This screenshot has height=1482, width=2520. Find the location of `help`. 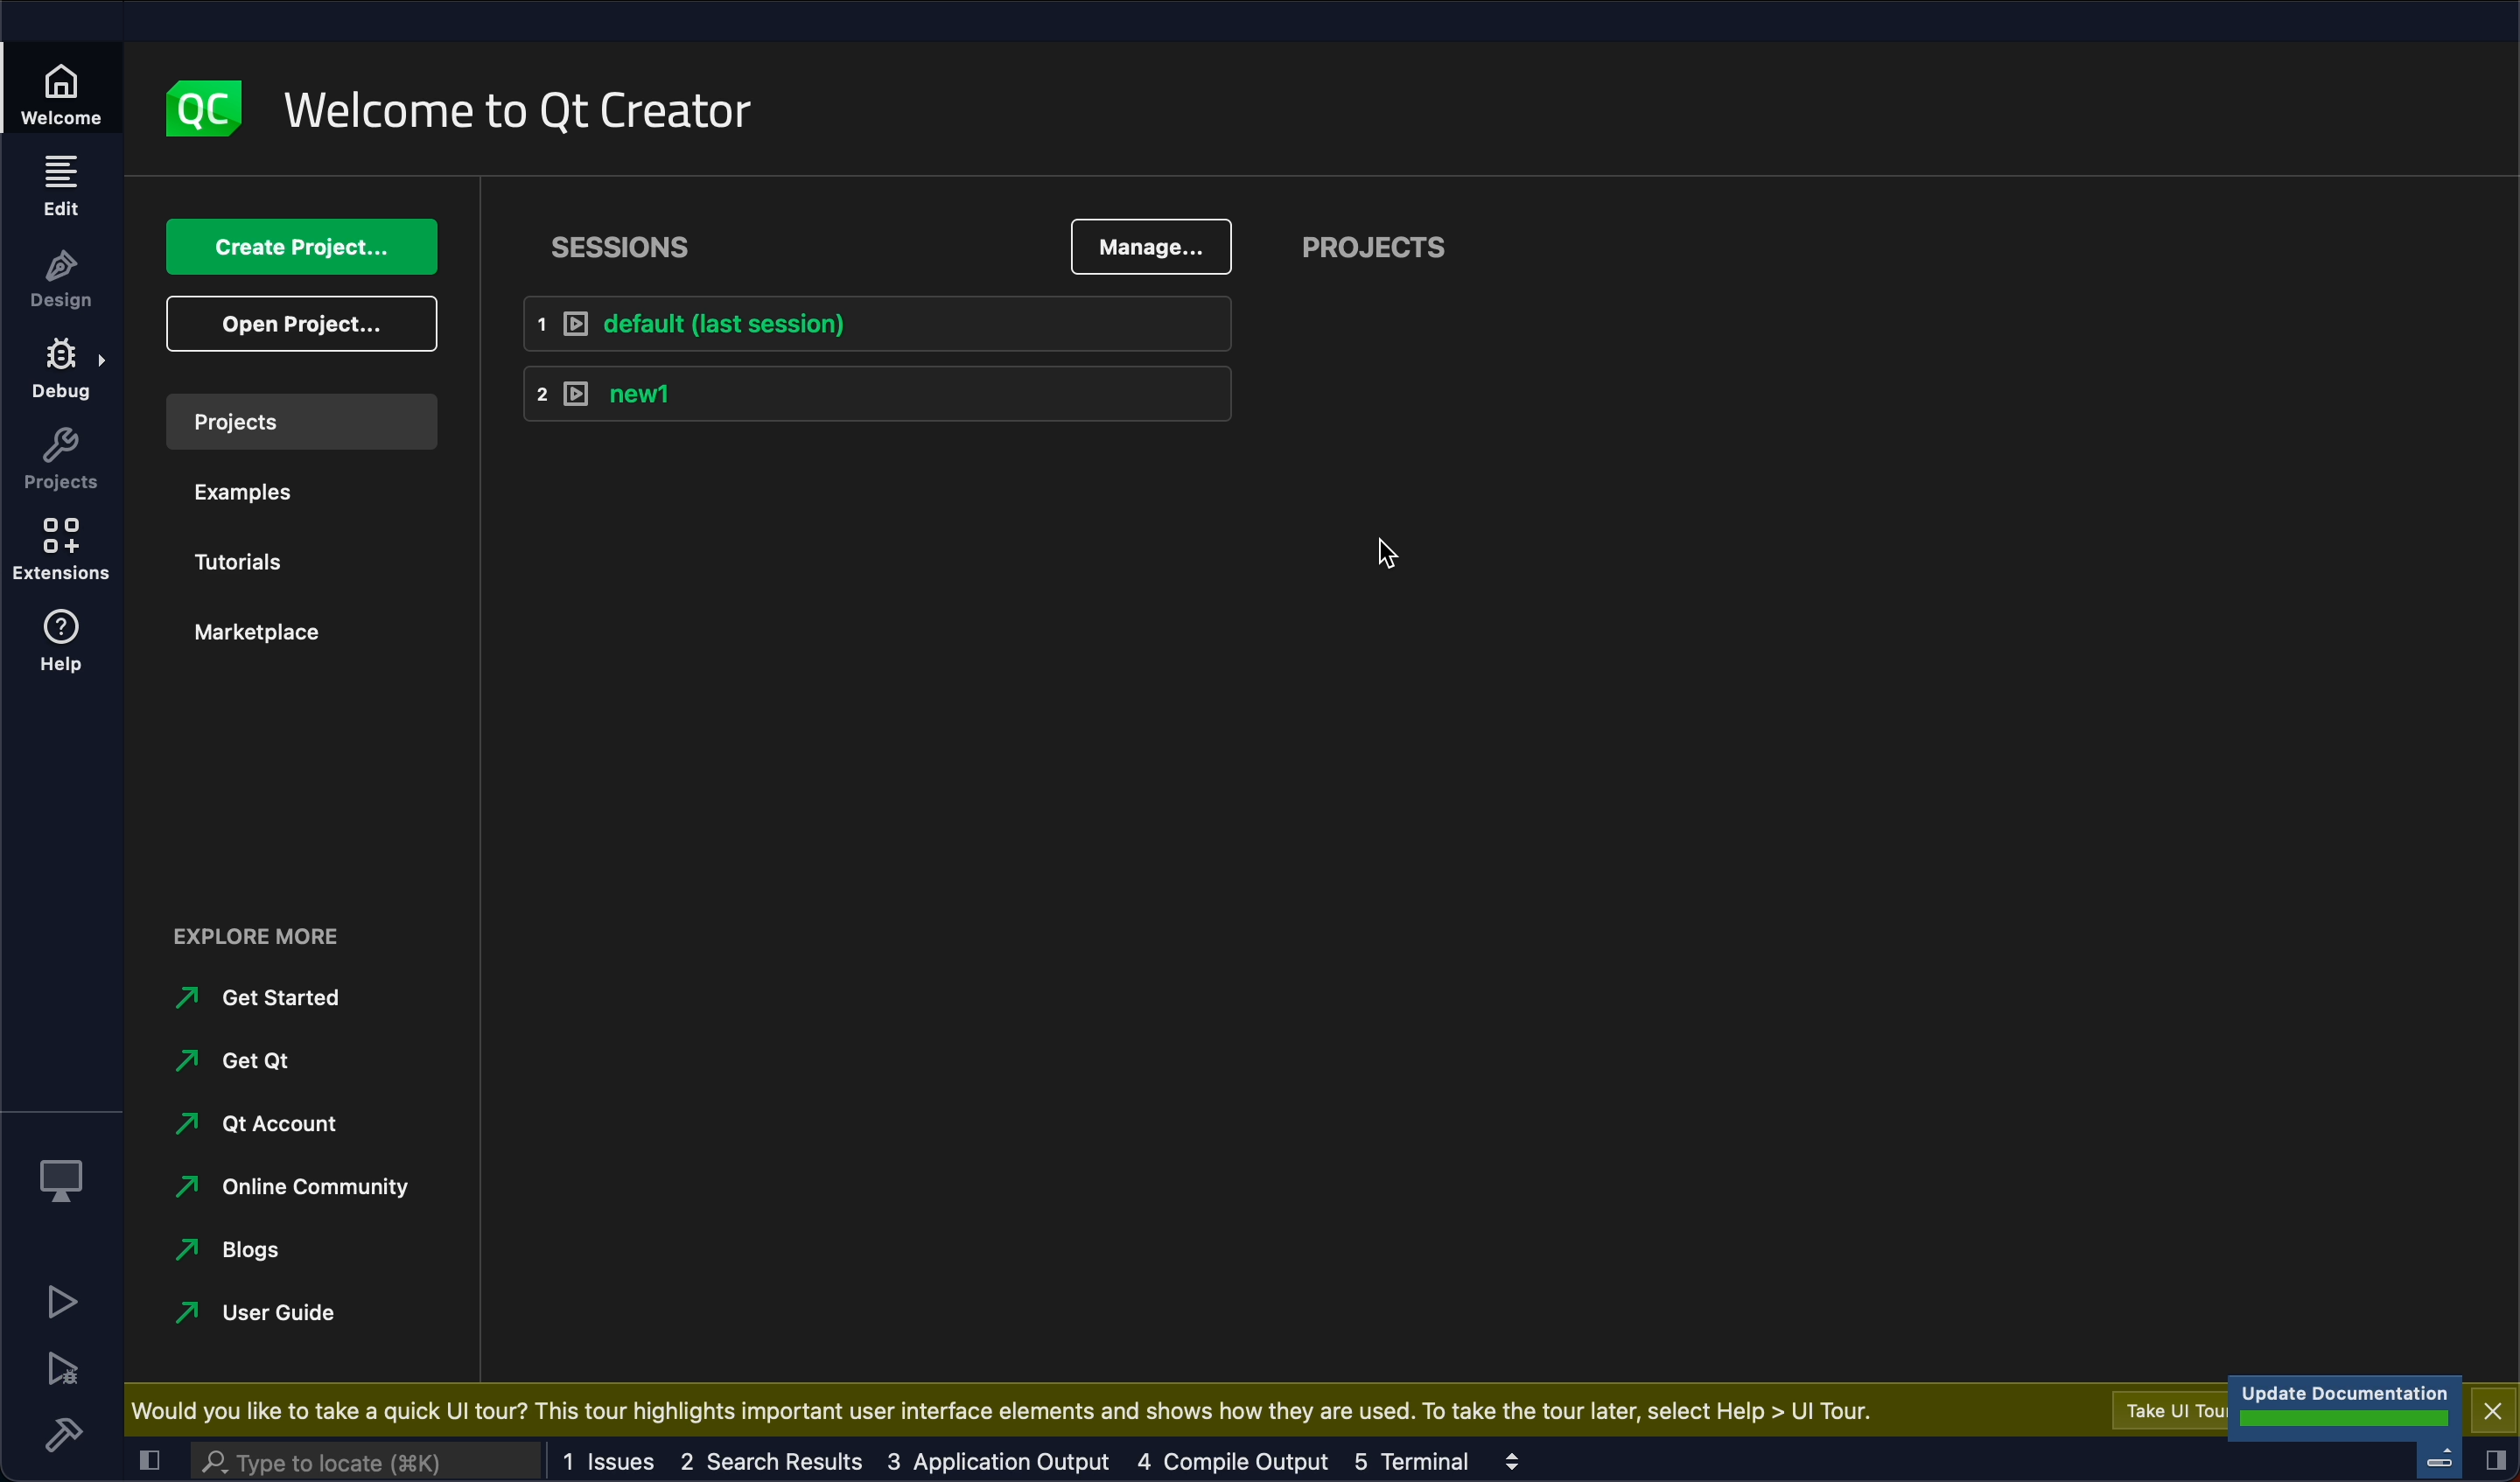

help is located at coordinates (63, 646).